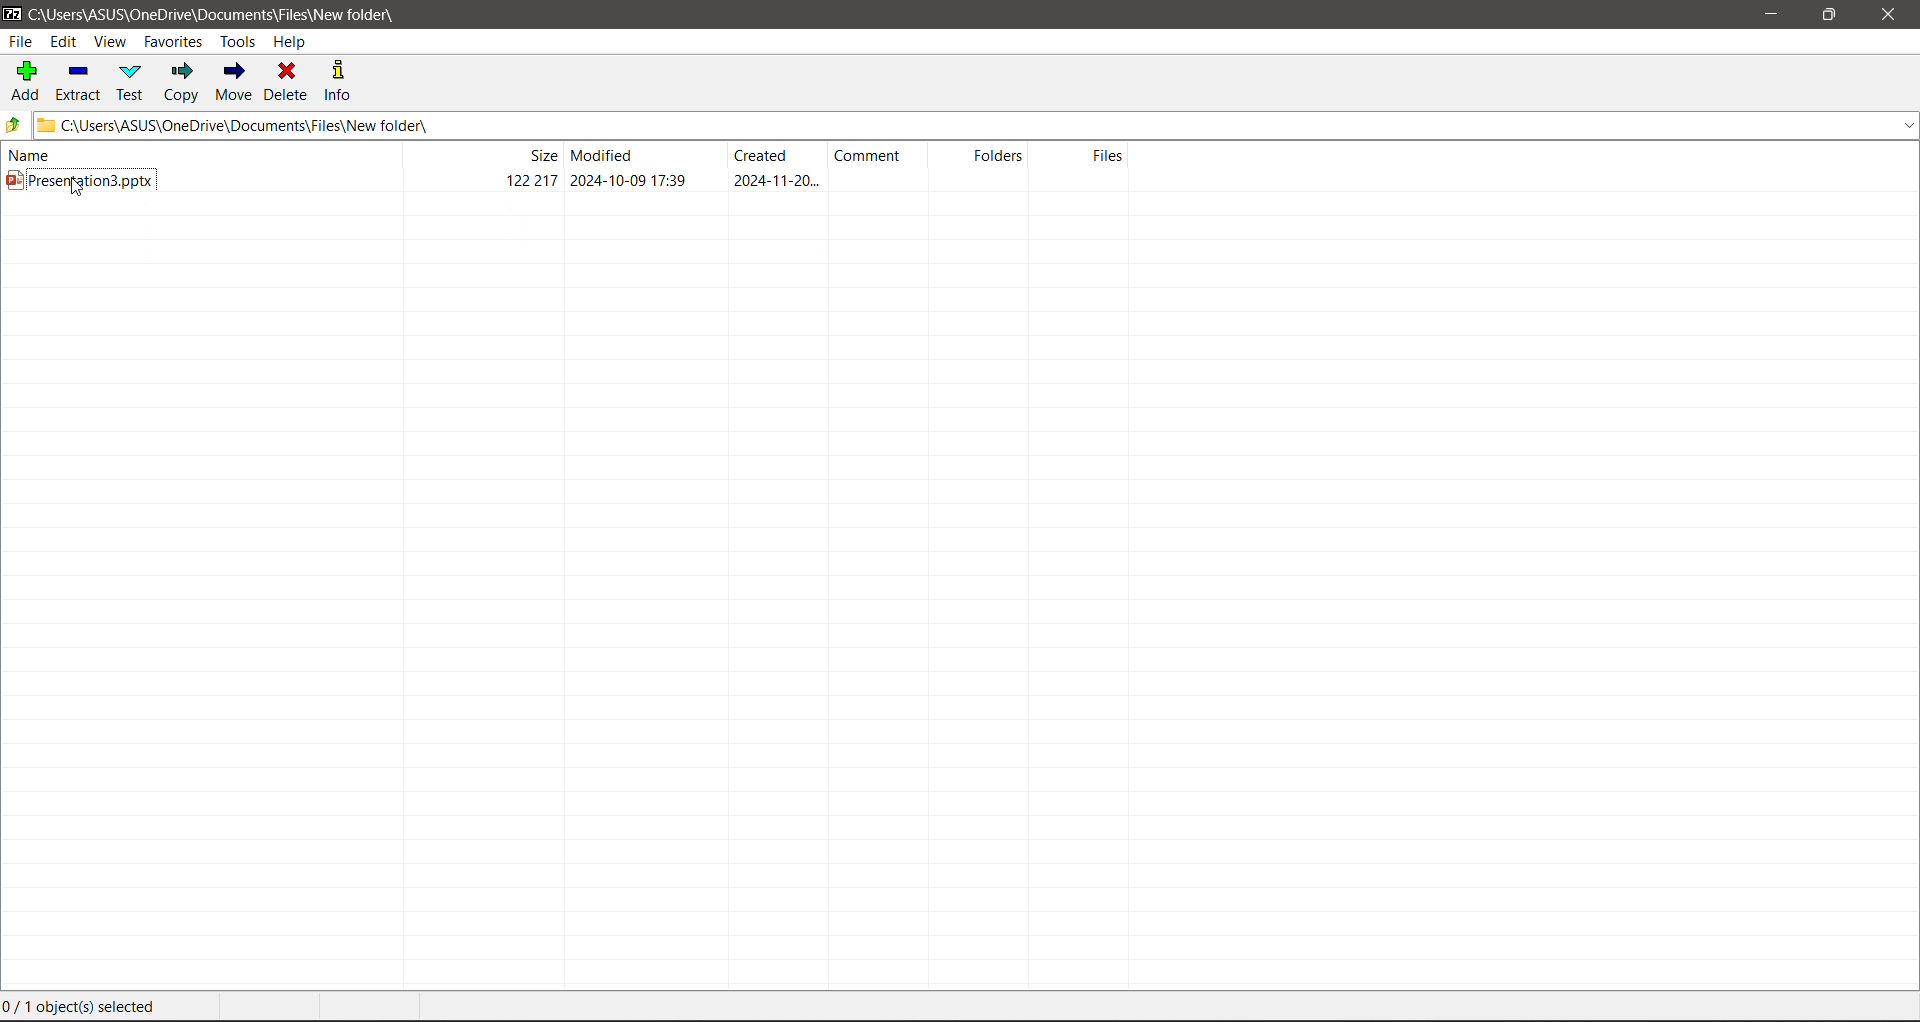  What do you see at coordinates (779, 158) in the screenshot?
I see `Created Date` at bounding box center [779, 158].